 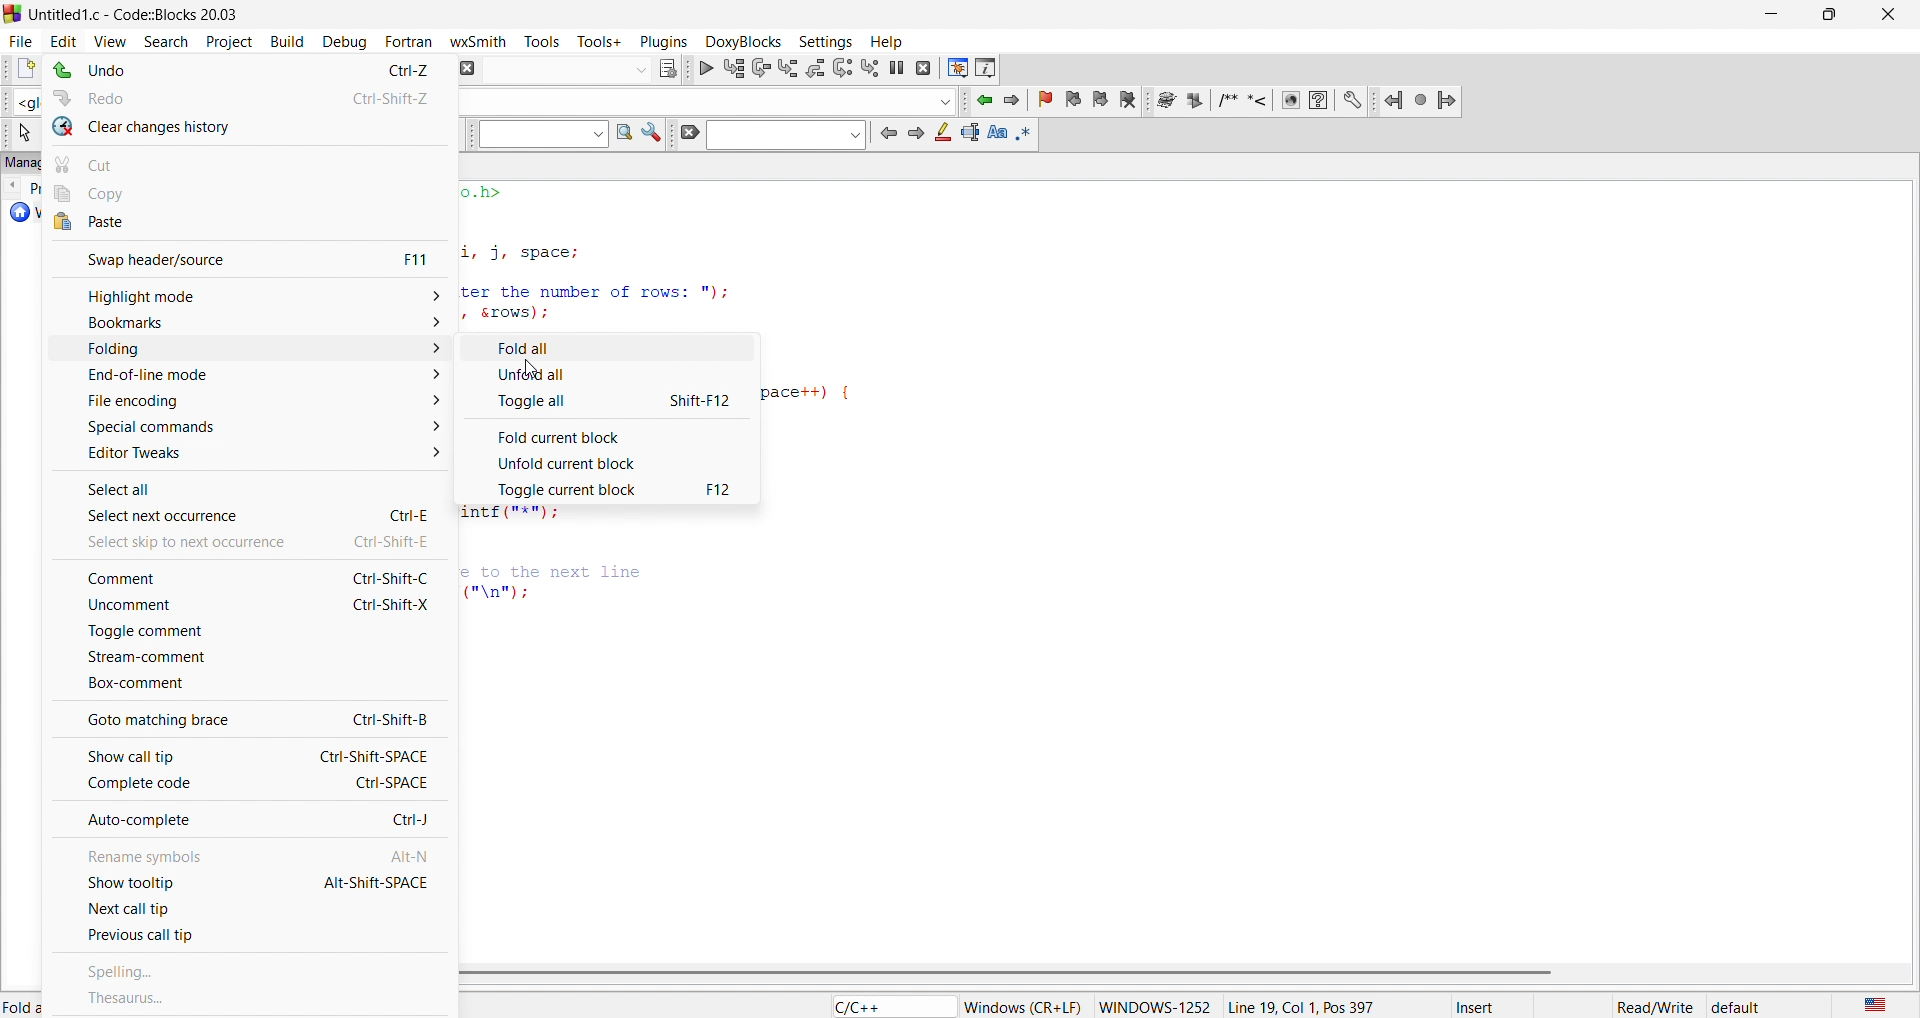 What do you see at coordinates (1493, 1006) in the screenshot?
I see `Insert` at bounding box center [1493, 1006].